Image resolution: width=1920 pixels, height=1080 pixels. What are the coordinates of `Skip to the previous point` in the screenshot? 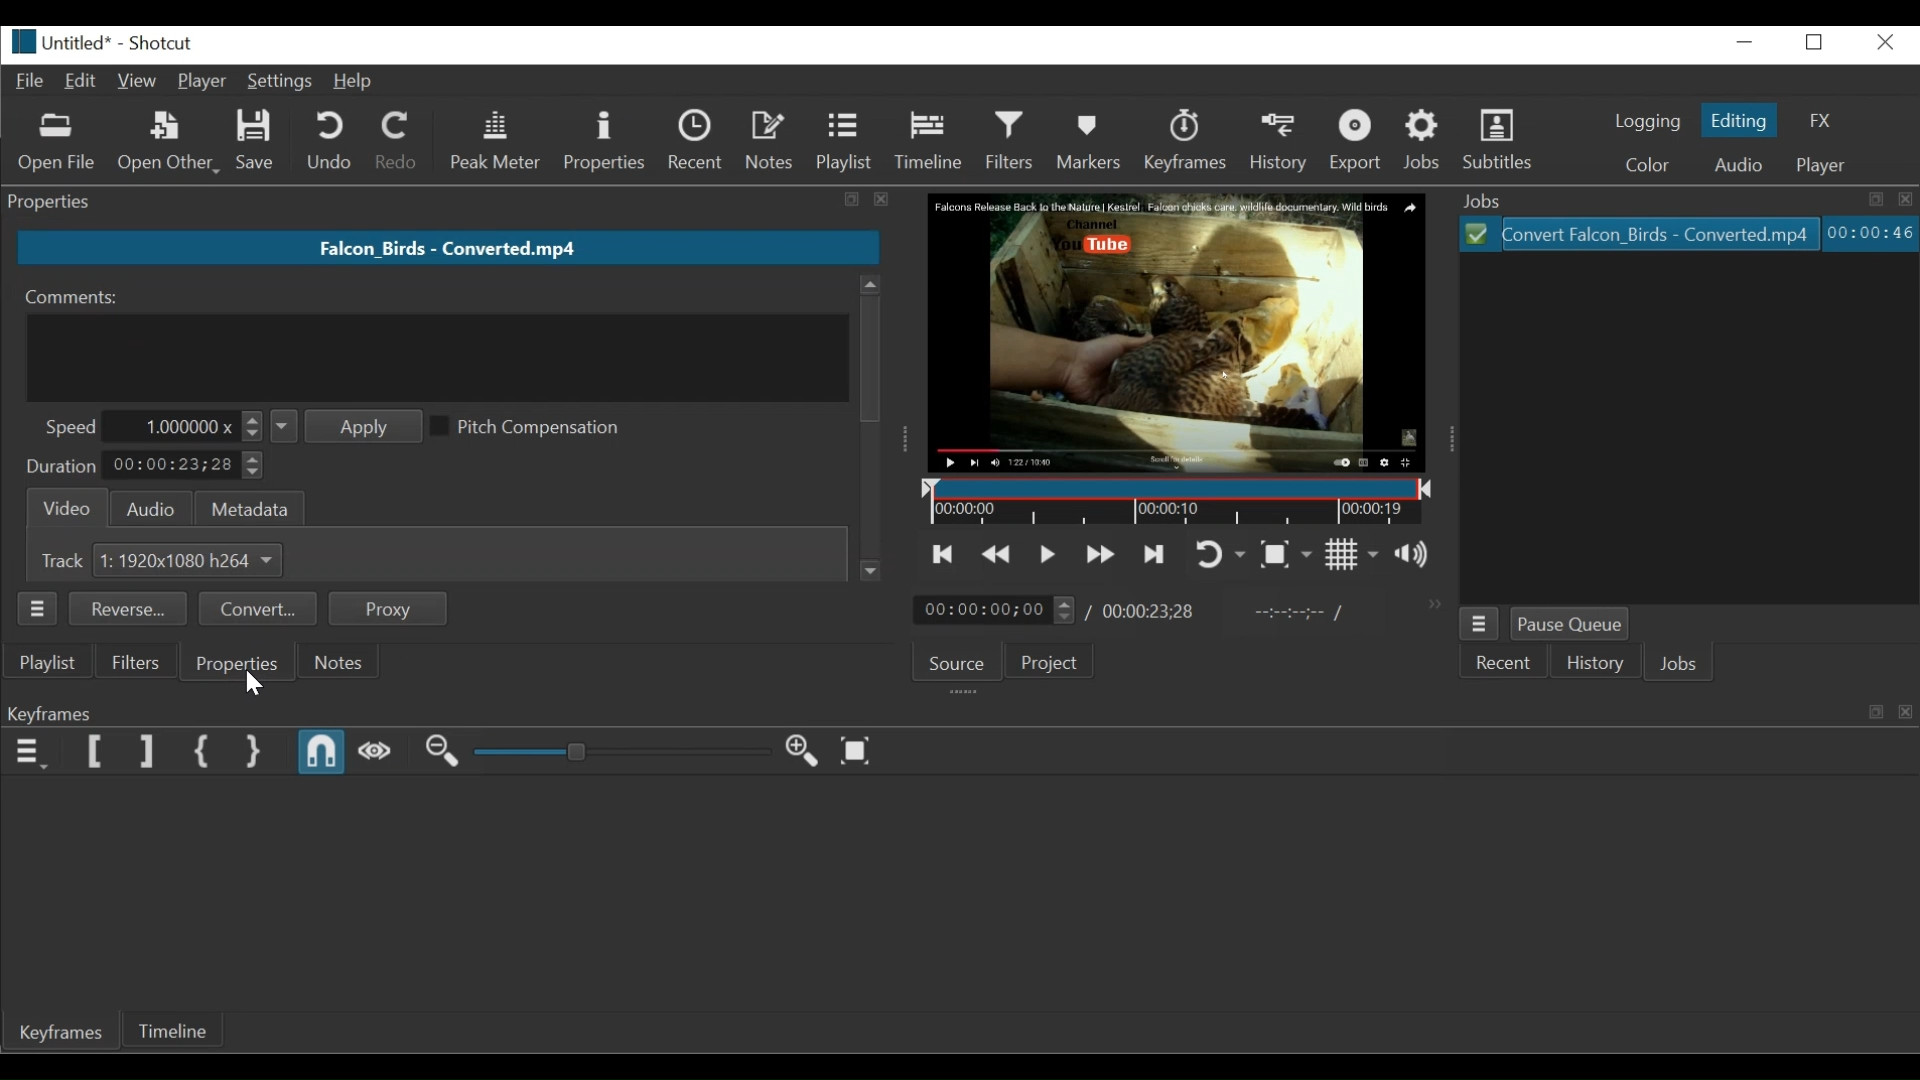 It's located at (944, 554).